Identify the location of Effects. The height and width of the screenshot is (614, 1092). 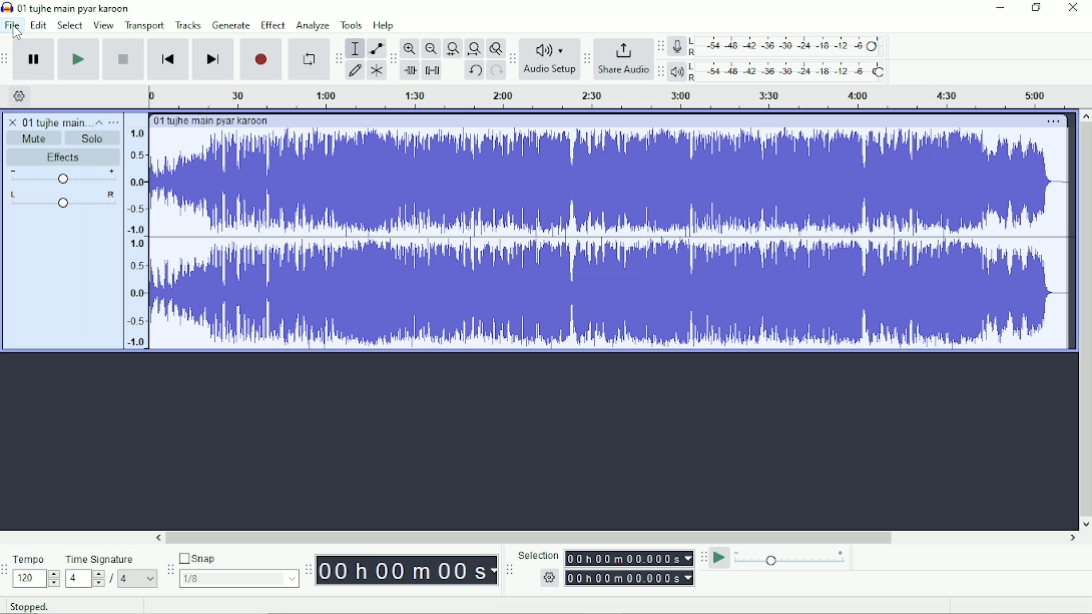
(67, 157).